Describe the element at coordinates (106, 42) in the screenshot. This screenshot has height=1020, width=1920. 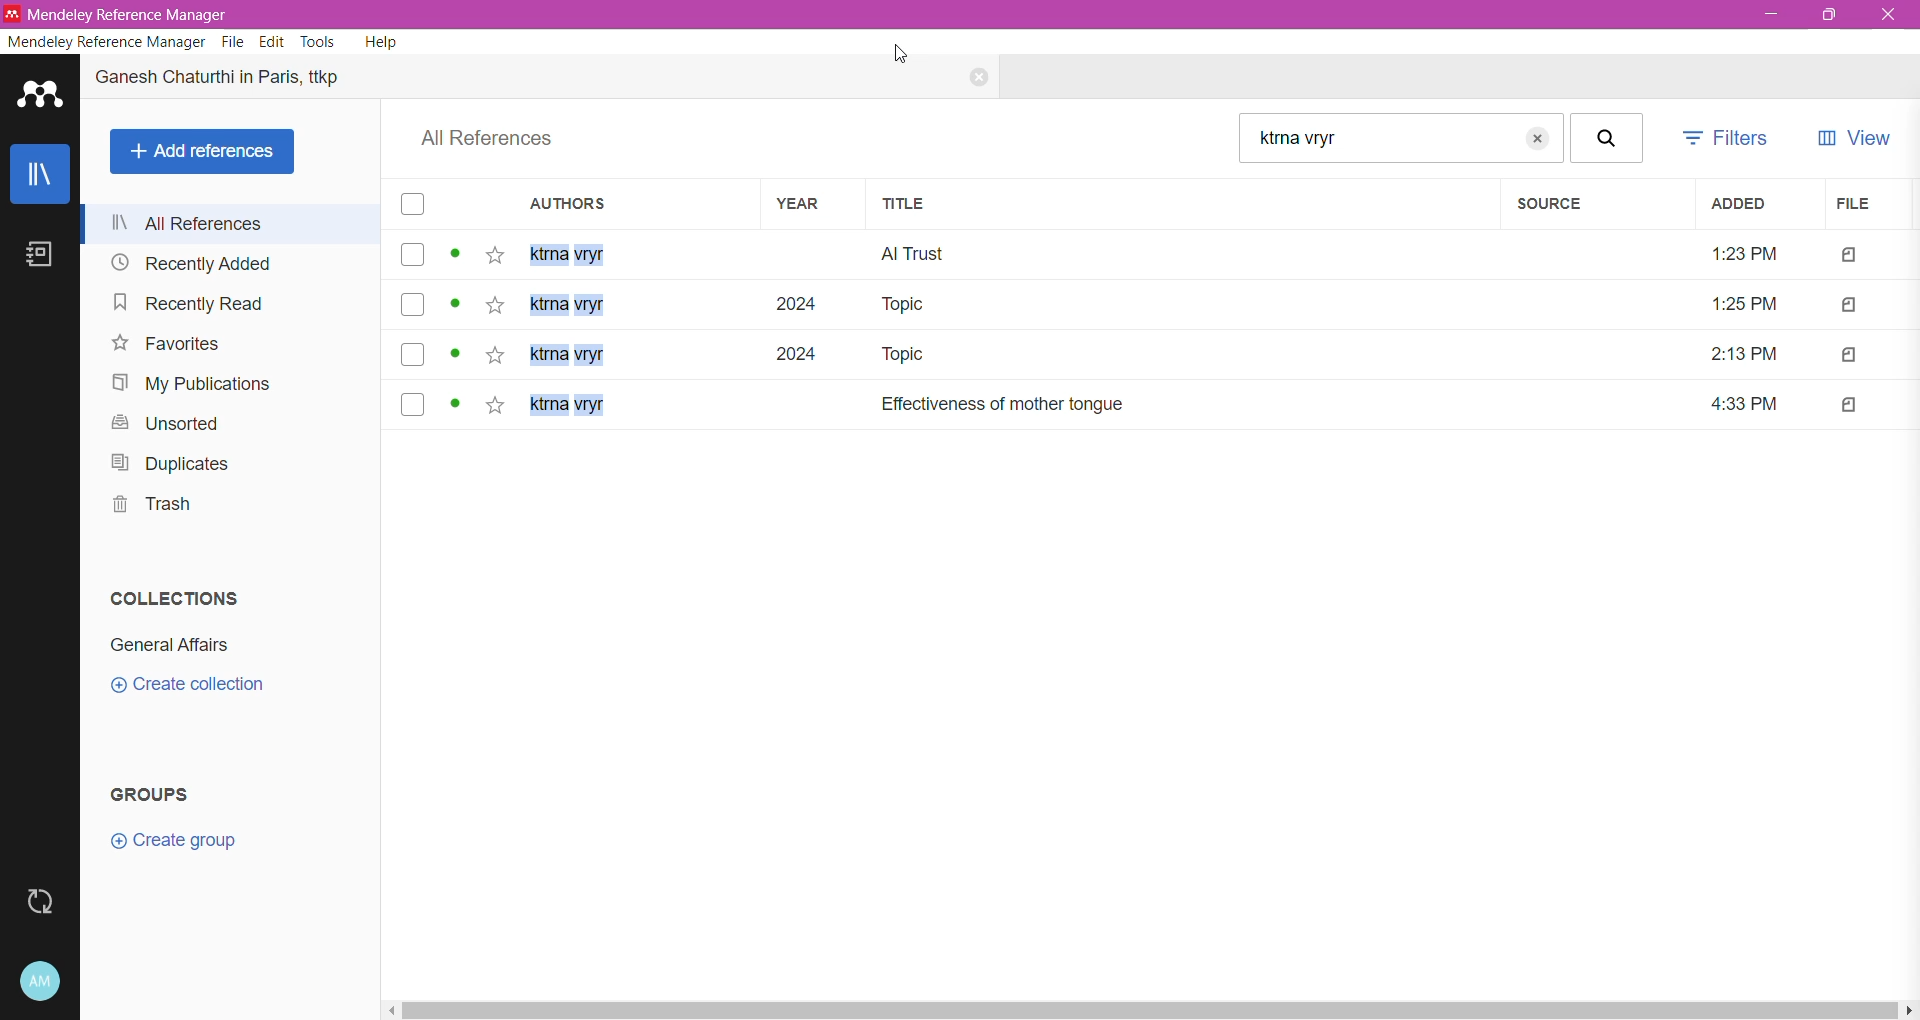
I see `Mendeley Reference Manager` at that location.